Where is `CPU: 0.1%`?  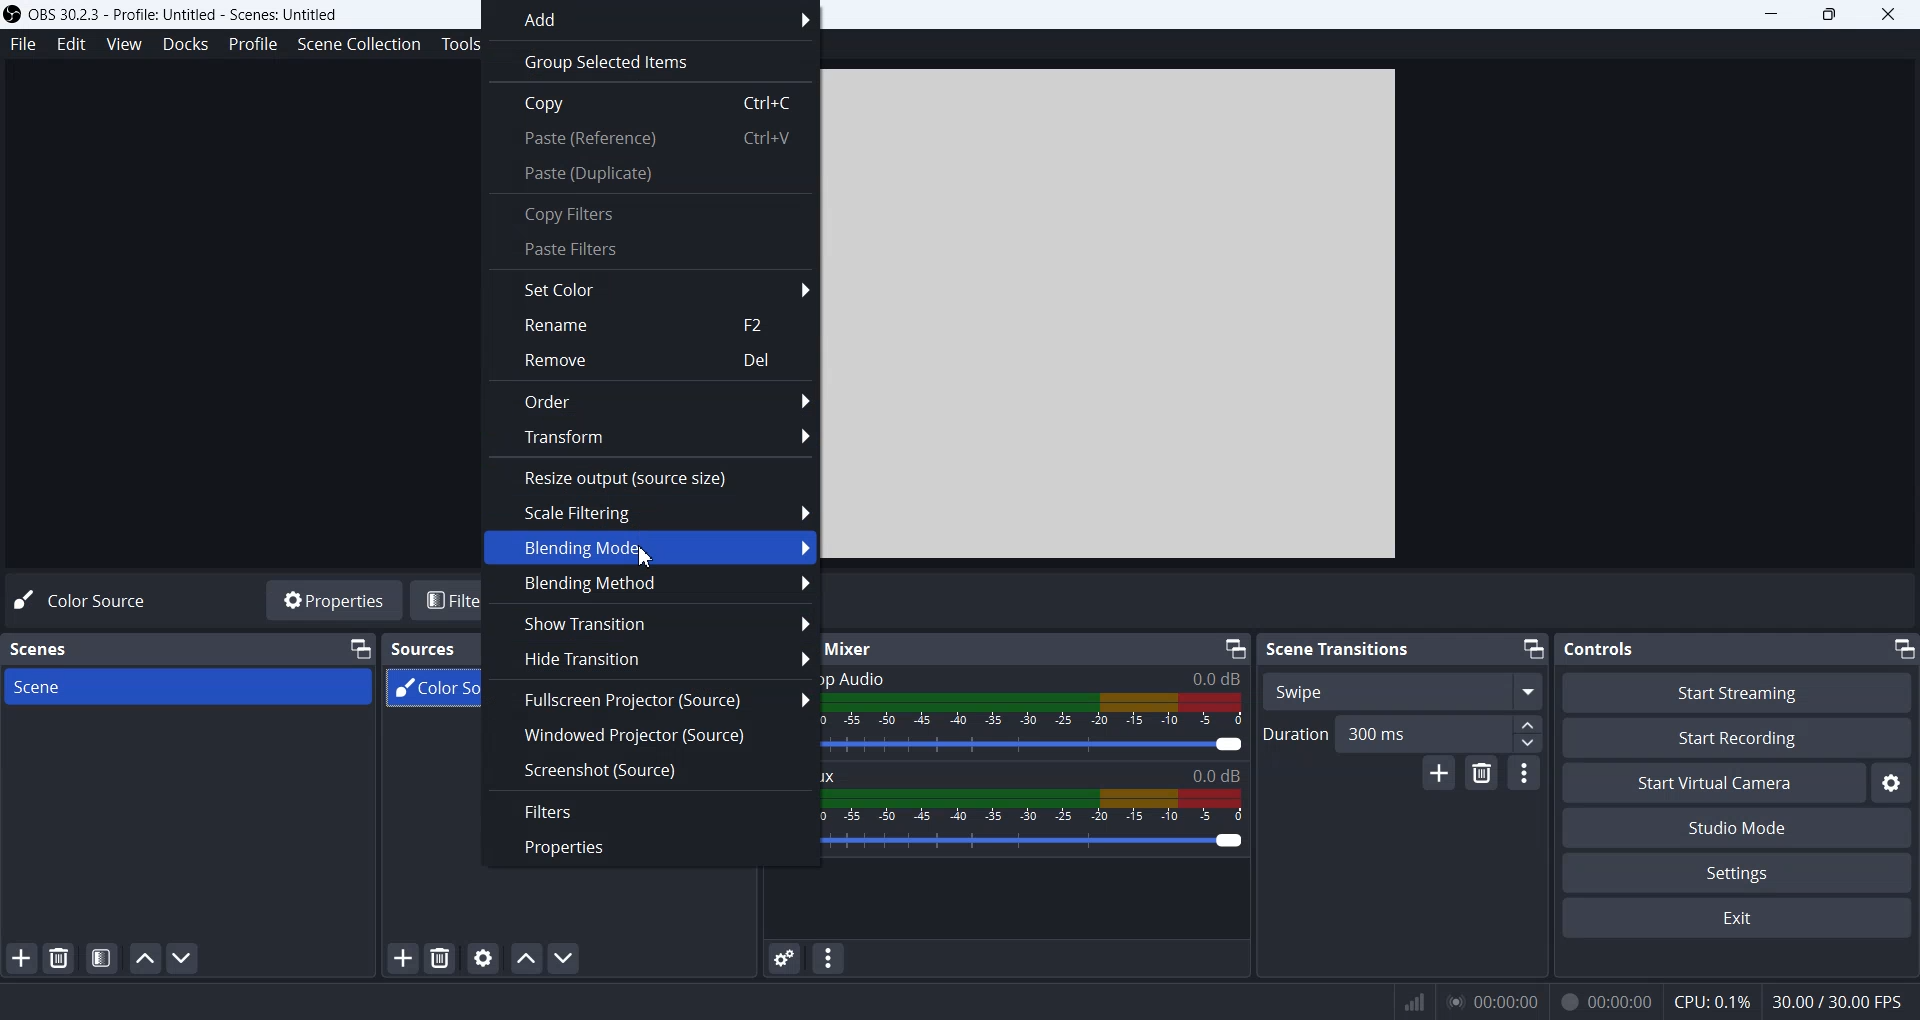
CPU: 0.1% is located at coordinates (1705, 999).